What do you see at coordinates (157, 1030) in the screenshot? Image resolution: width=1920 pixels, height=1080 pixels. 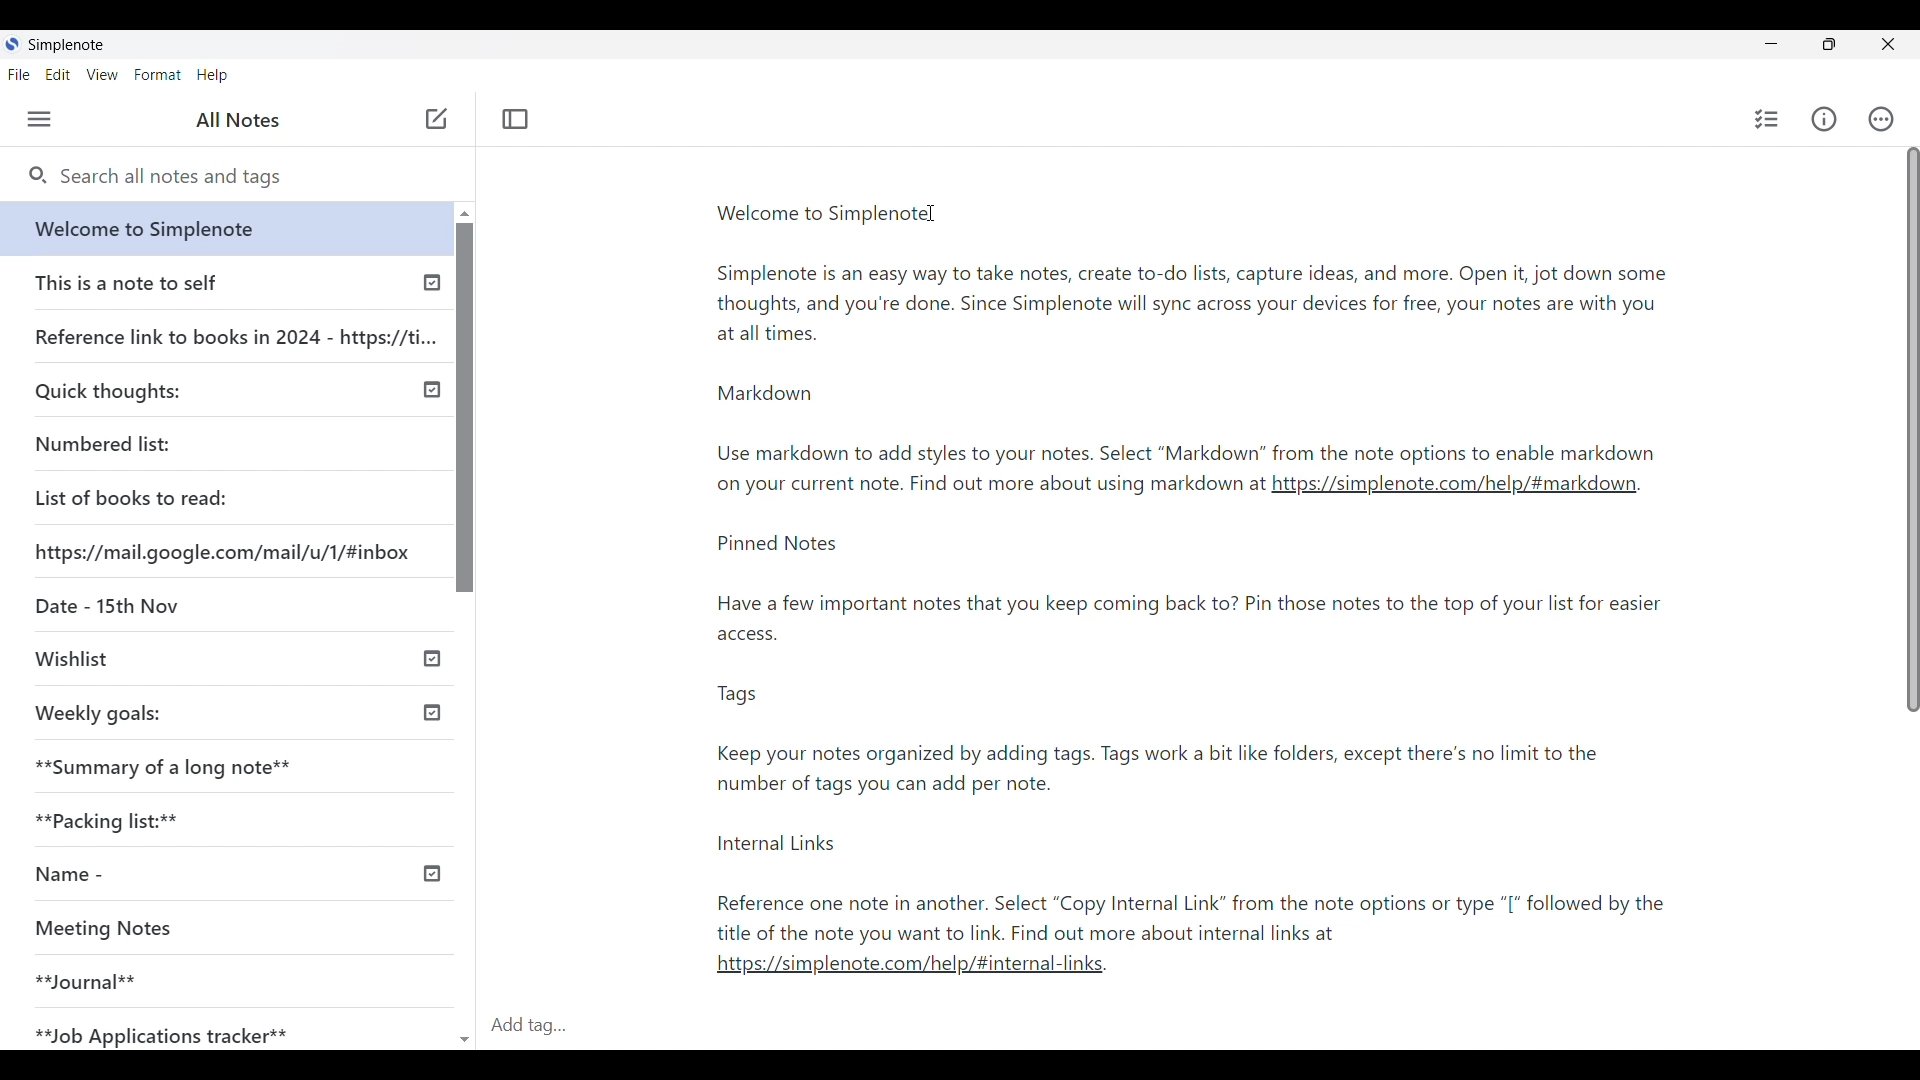 I see `Job Application tracker` at bounding box center [157, 1030].